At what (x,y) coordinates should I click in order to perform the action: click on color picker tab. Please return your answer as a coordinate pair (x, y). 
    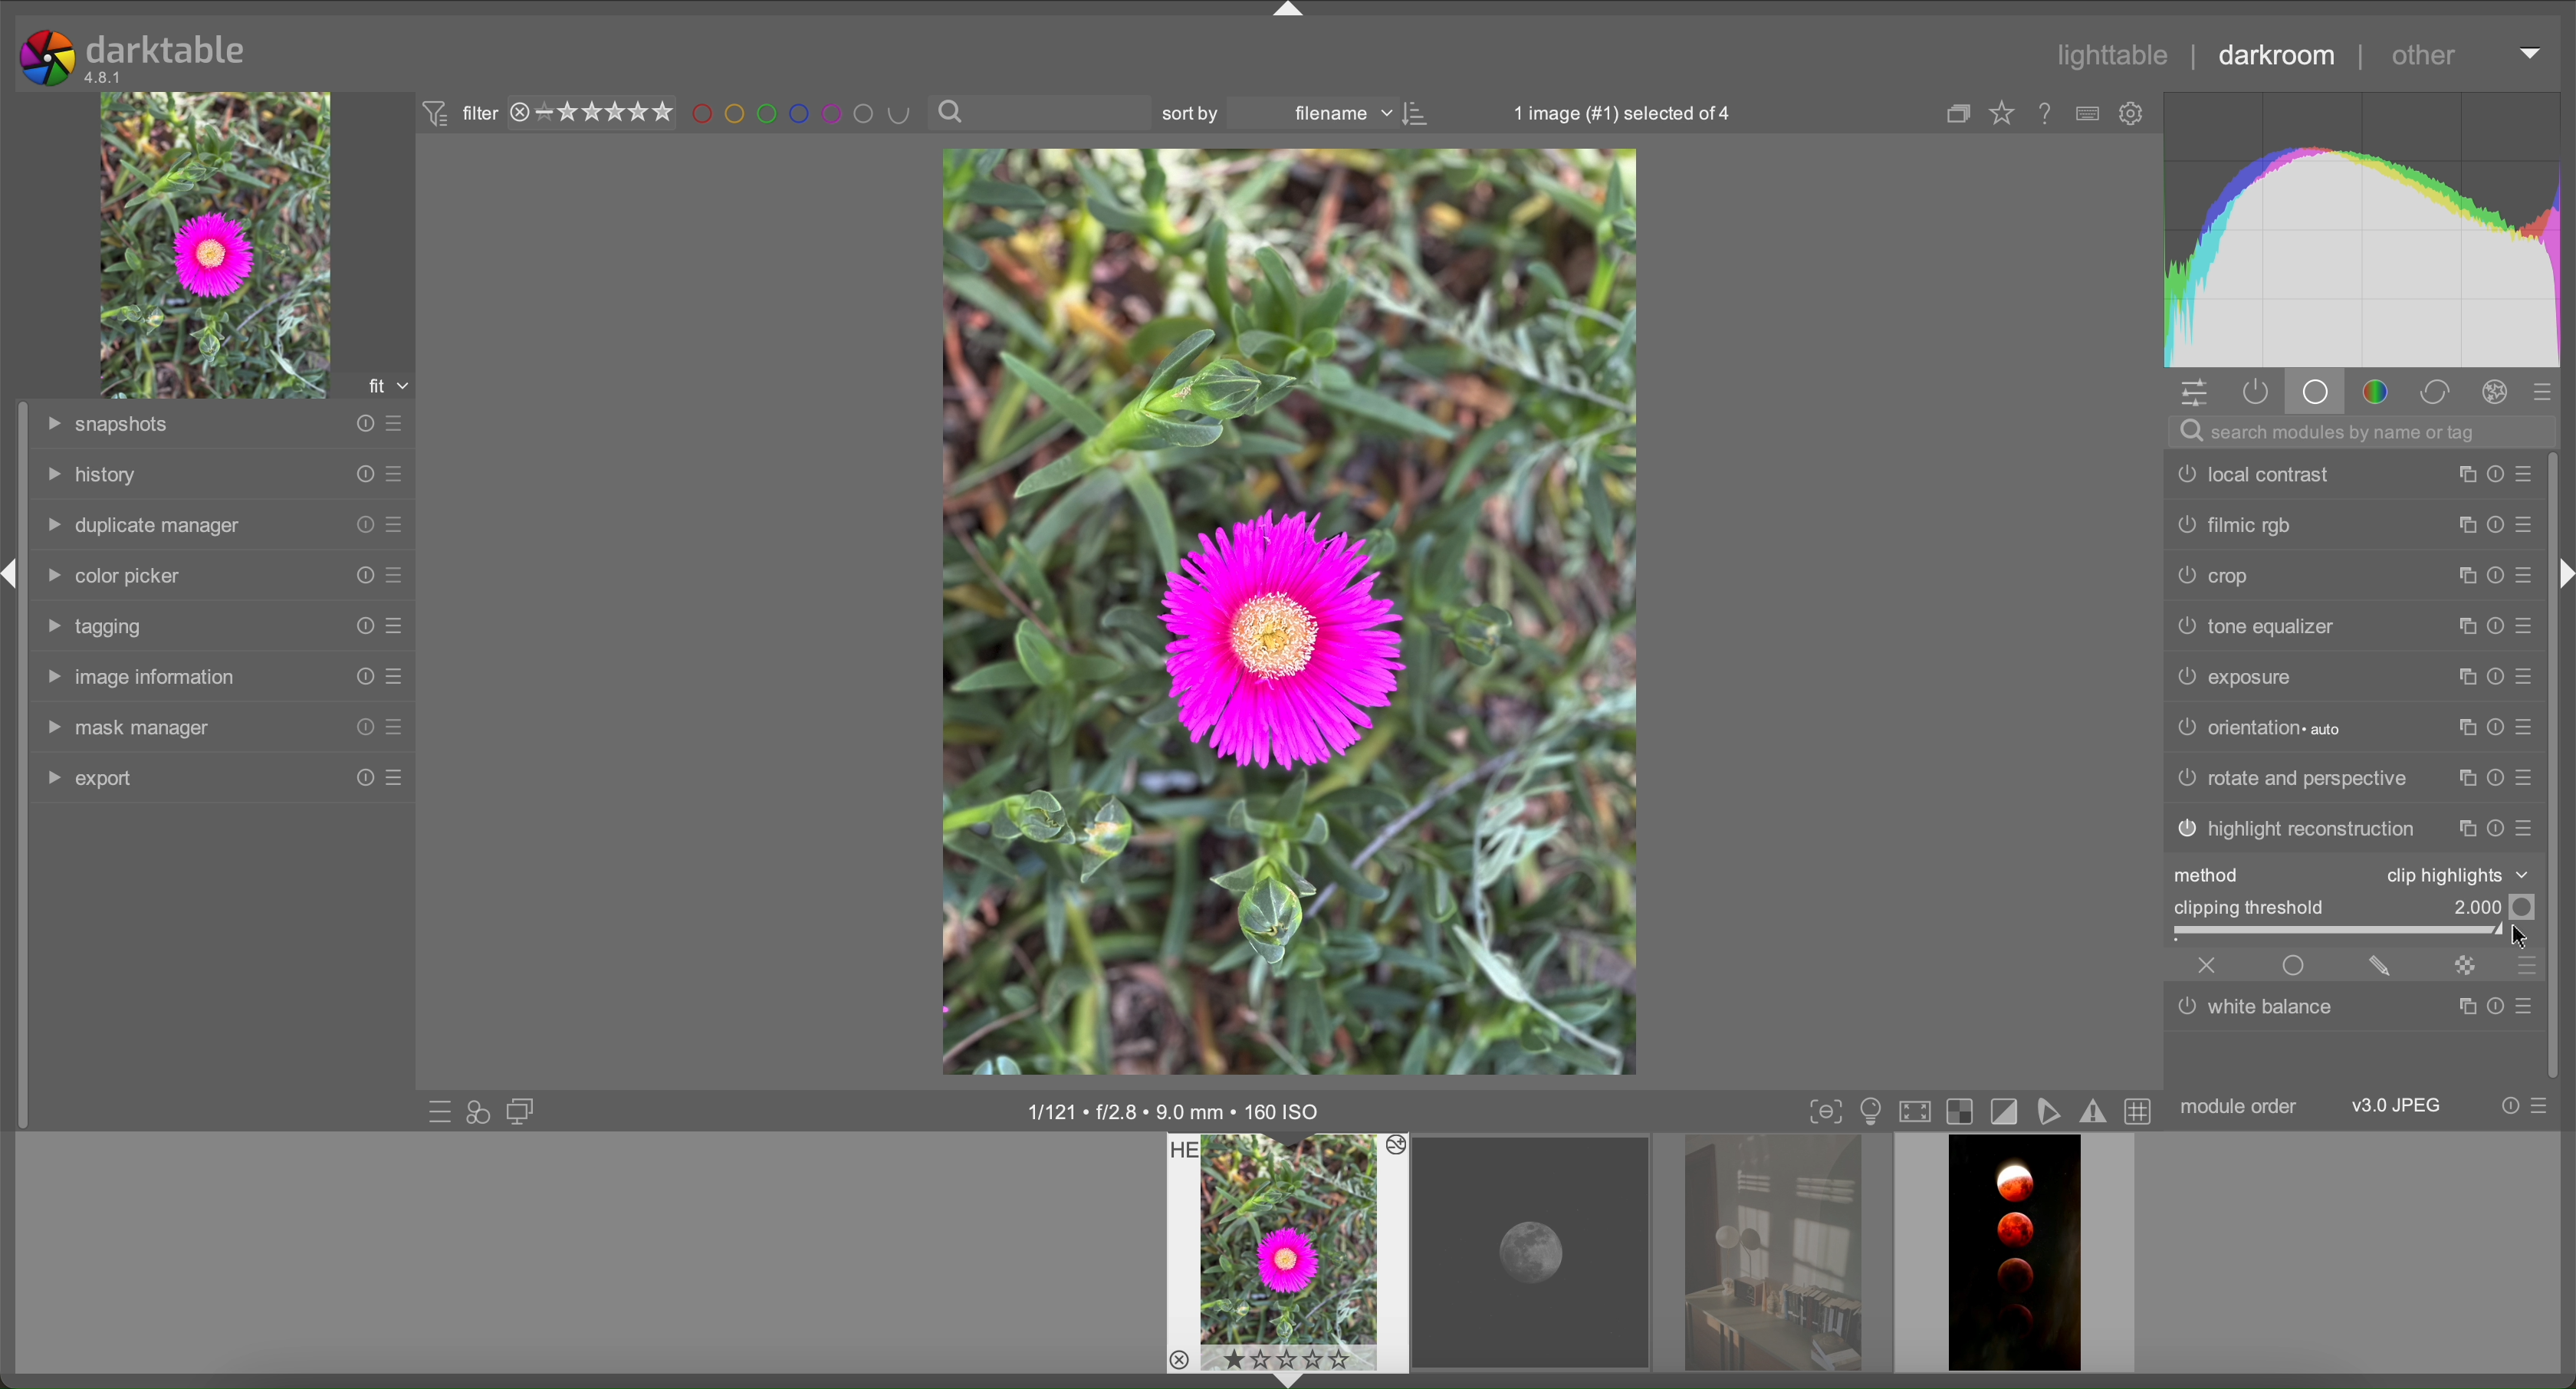
    Looking at the image, I should click on (110, 576).